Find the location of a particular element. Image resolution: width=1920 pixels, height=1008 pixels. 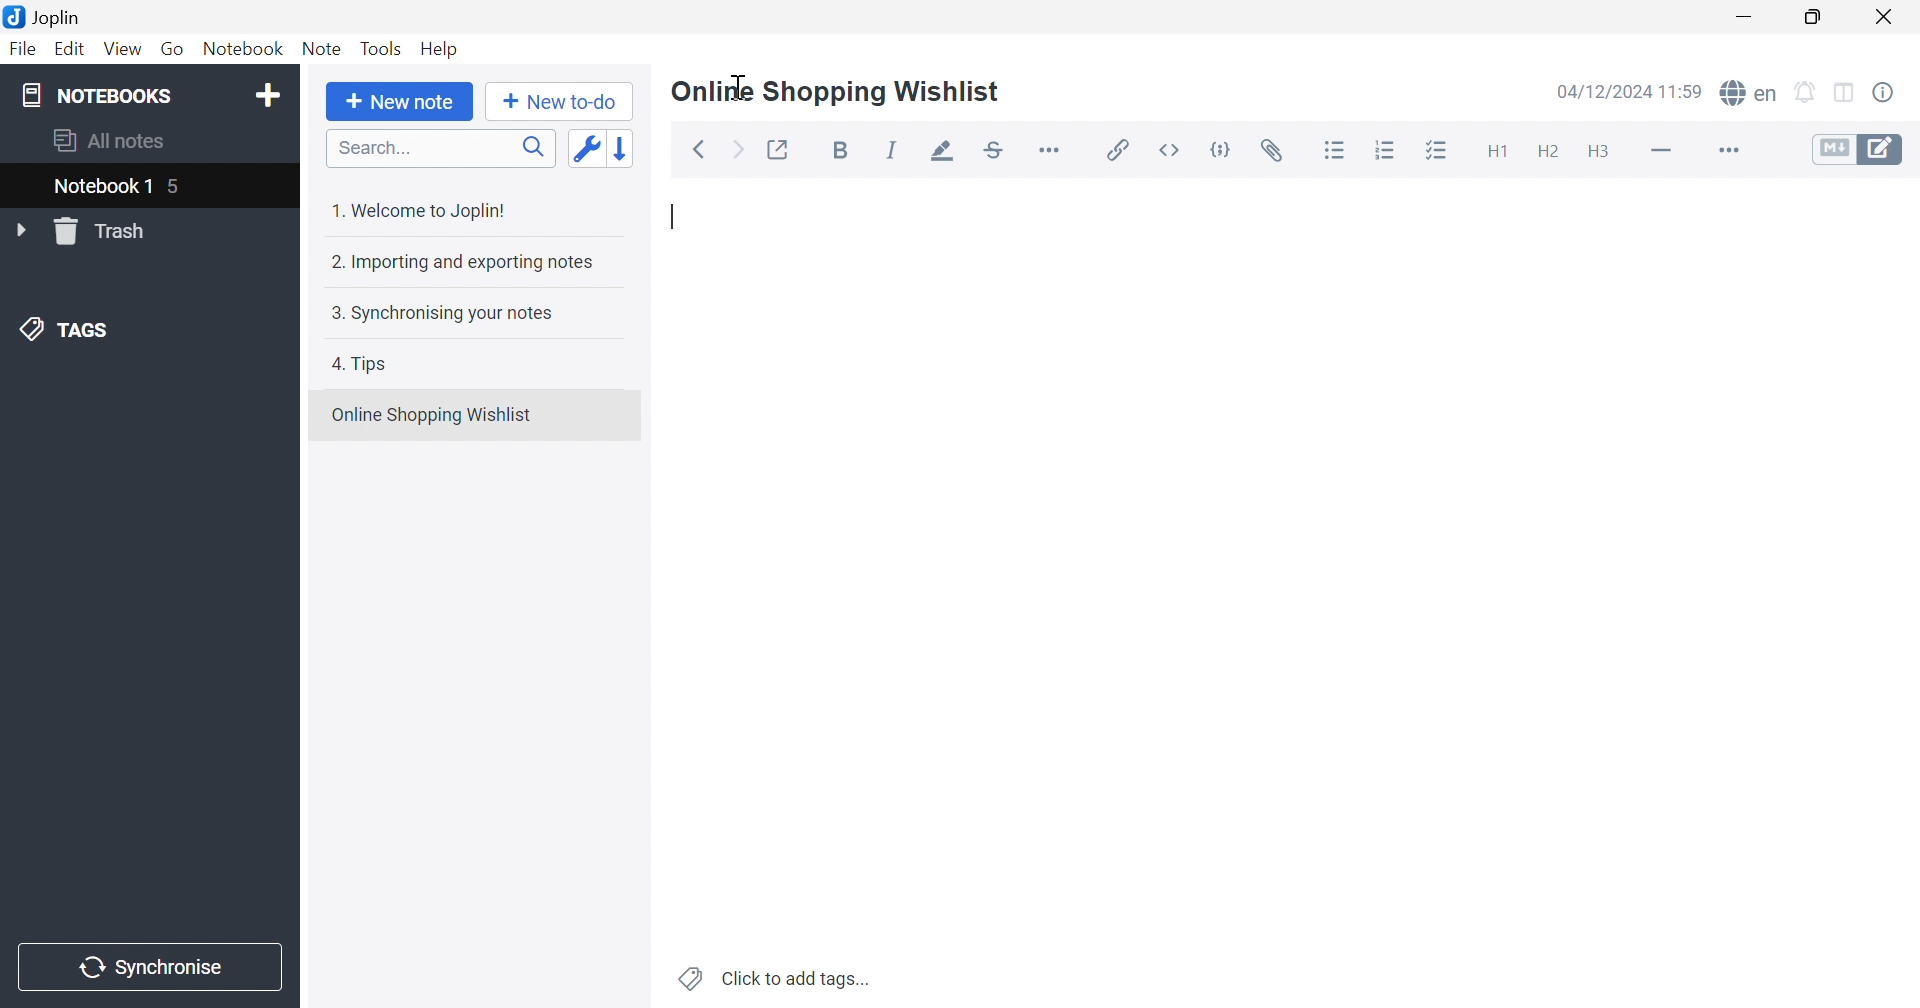

1. Welcome to Joplin! is located at coordinates (418, 212).